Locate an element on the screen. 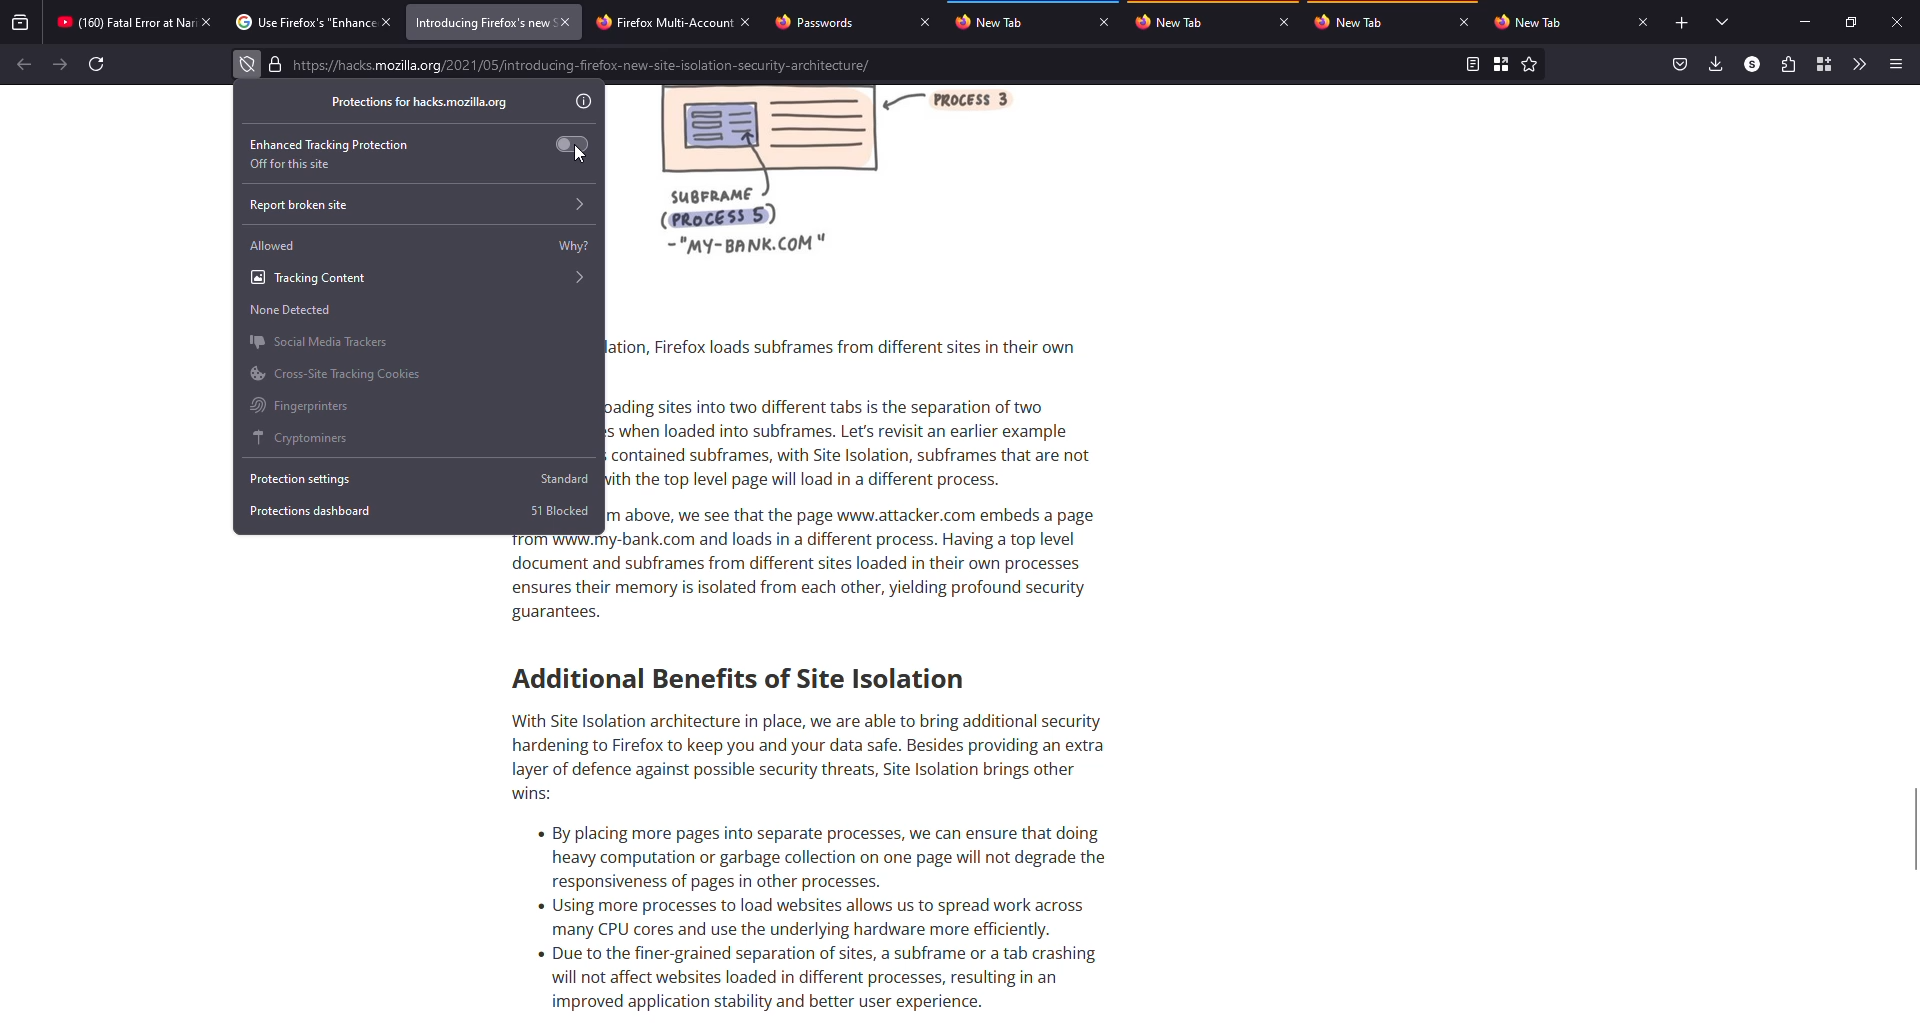 This screenshot has height=1030, width=1920. back is located at coordinates (23, 65).